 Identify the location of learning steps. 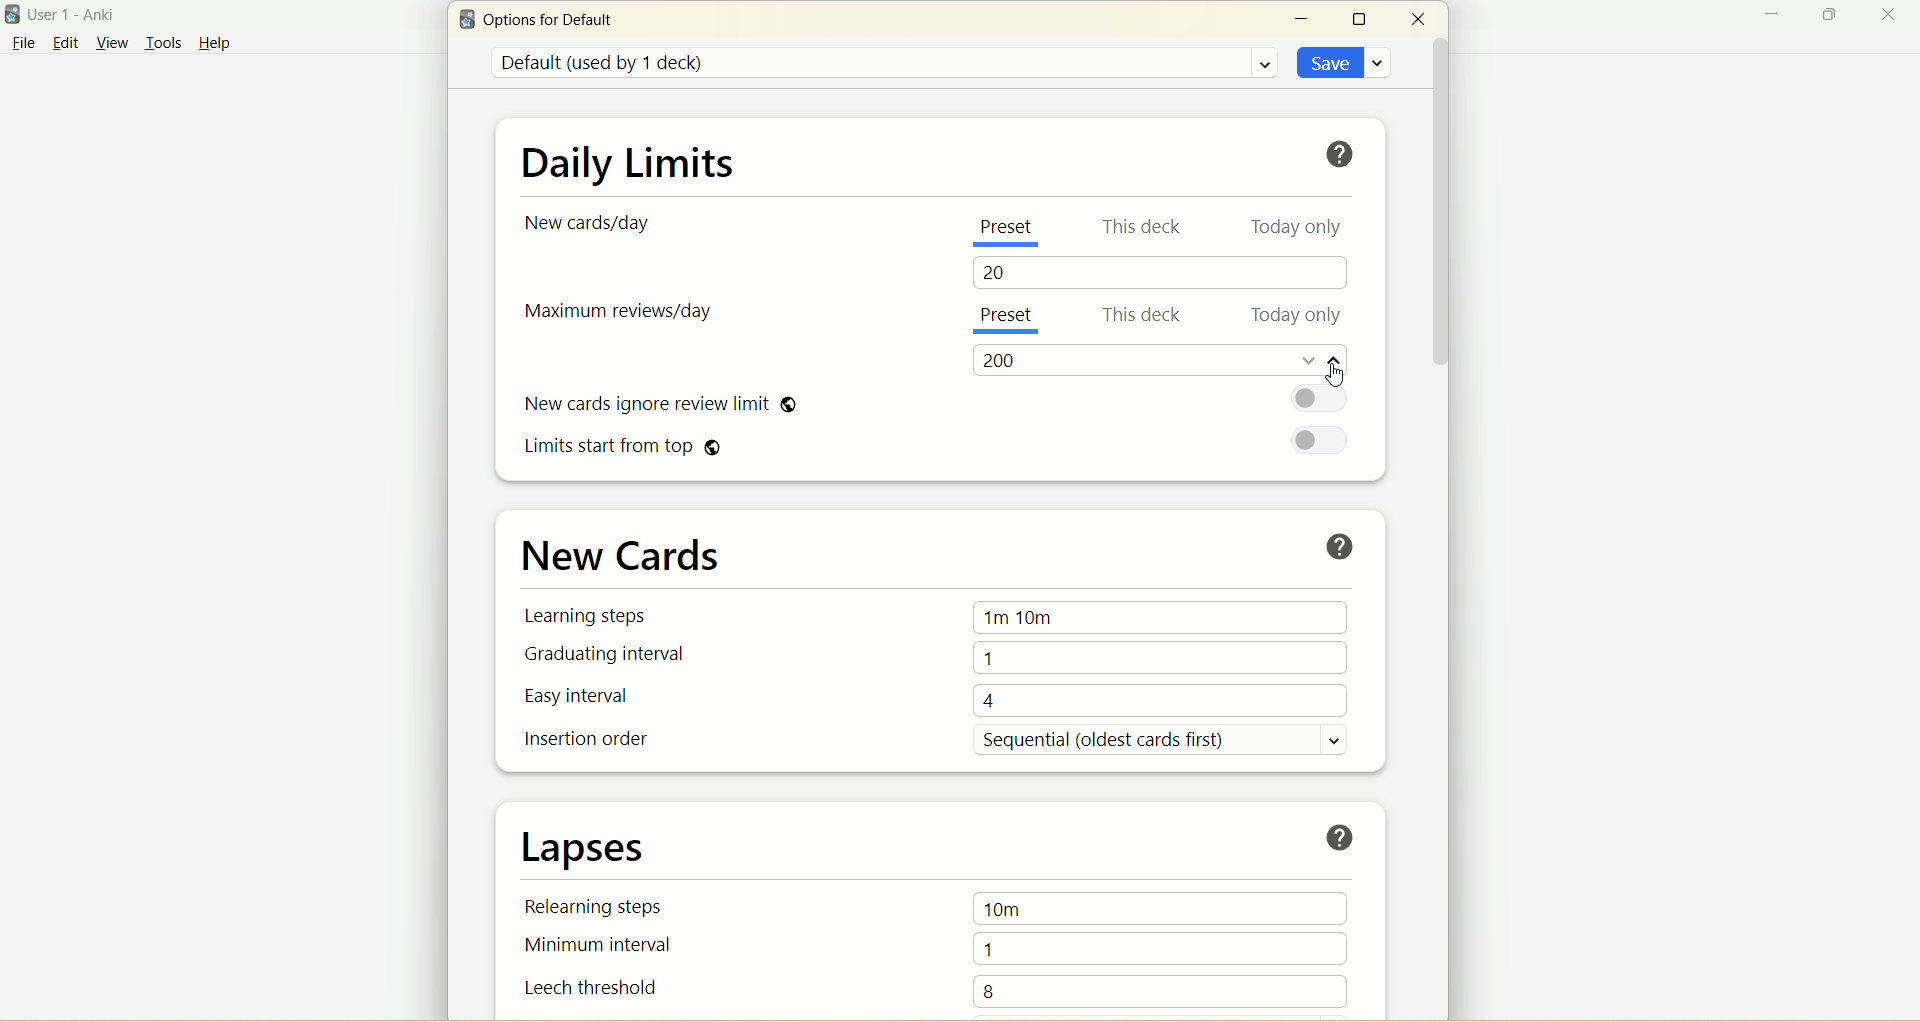
(590, 618).